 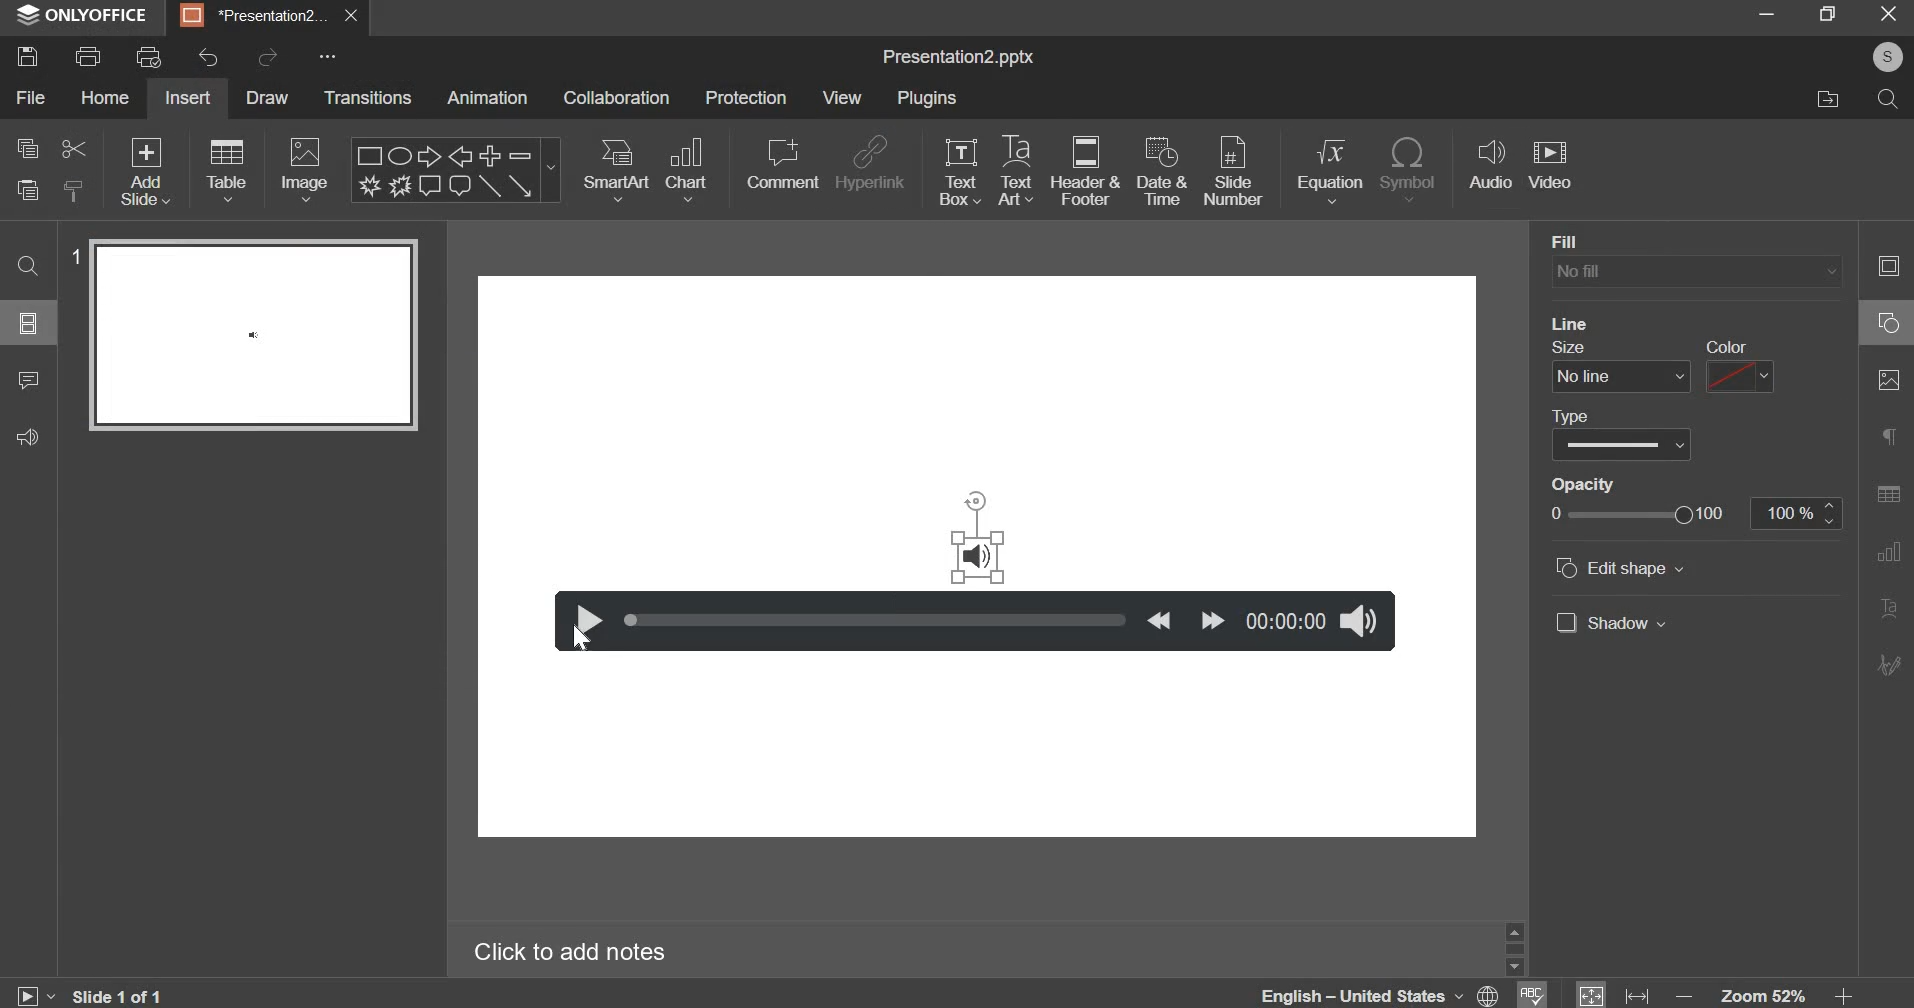 What do you see at coordinates (1784, 513) in the screenshot?
I see `100%` at bounding box center [1784, 513].